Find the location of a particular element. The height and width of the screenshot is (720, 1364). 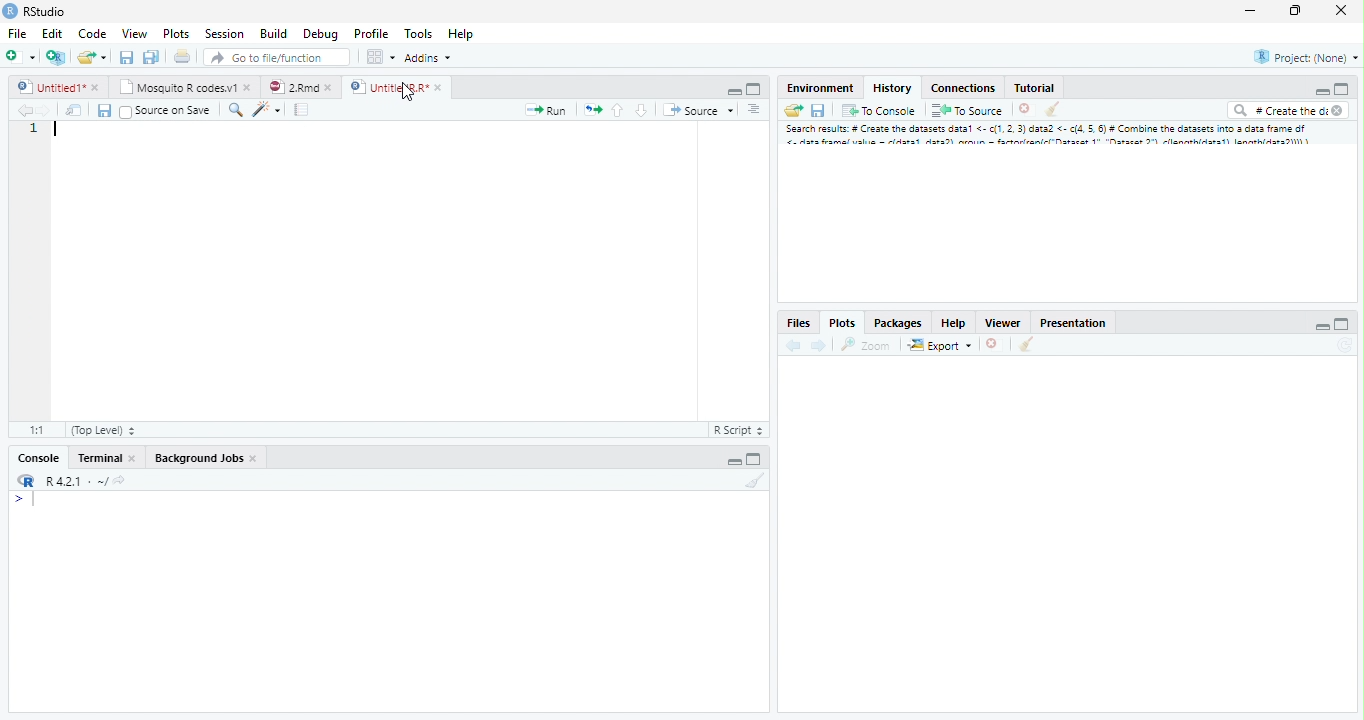

Export is located at coordinates (940, 345).